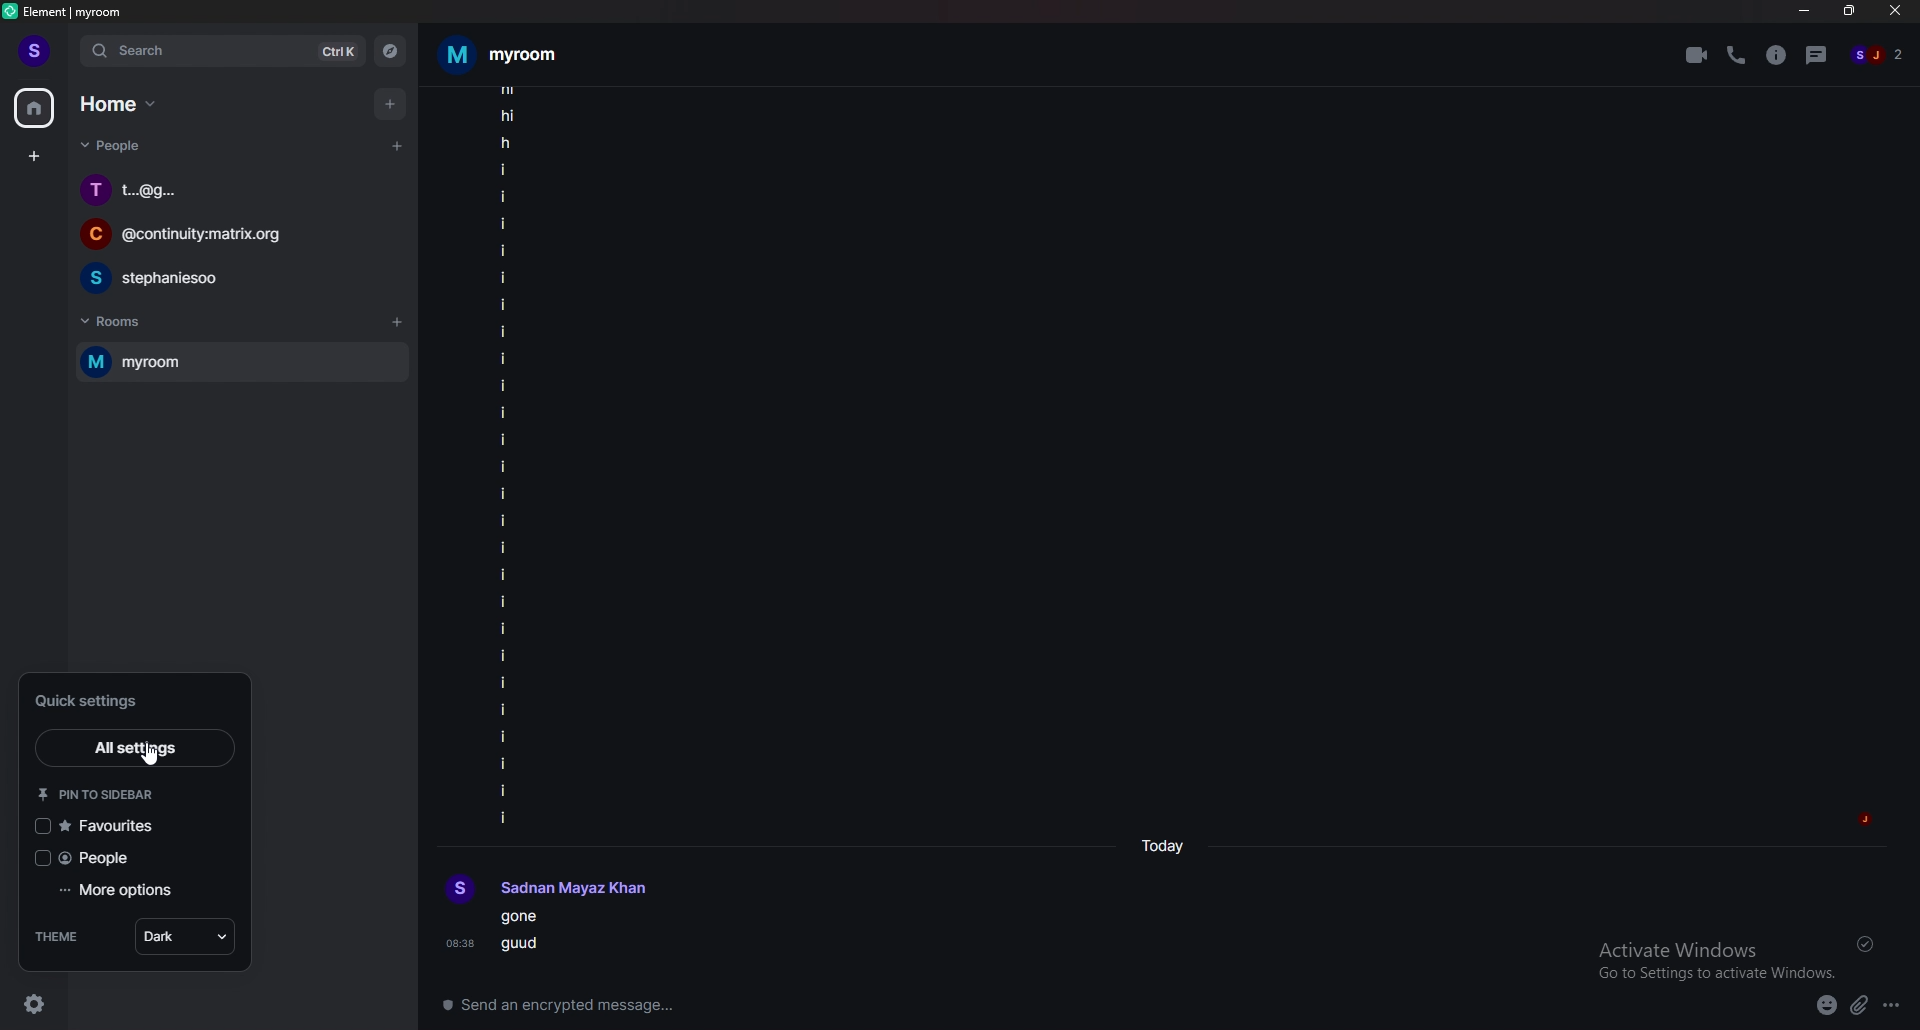 The height and width of the screenshot is (1030, 1920). I want to click on chat, so click(236, 277).